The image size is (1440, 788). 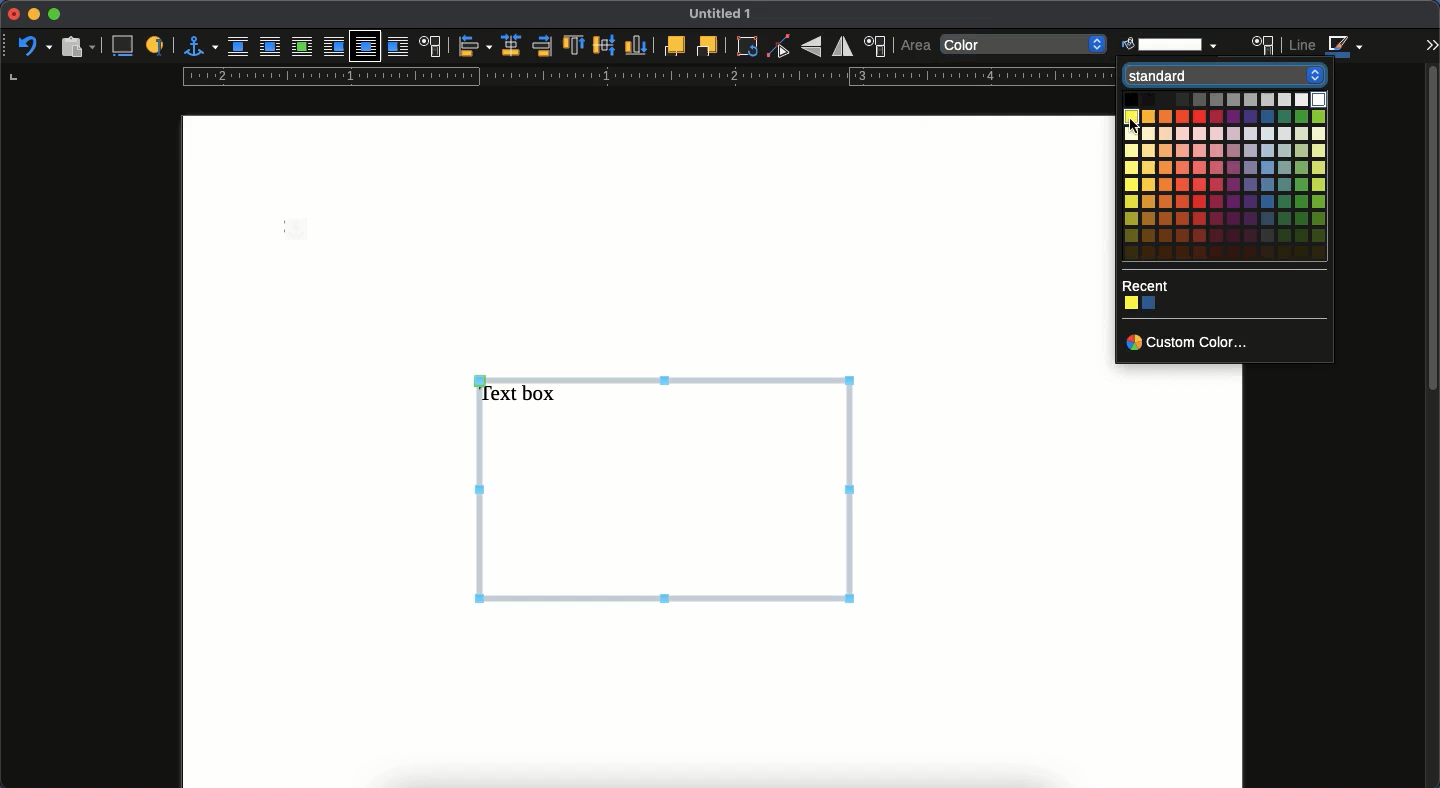 What do you see at coordinates (779, 47) in the screenshot?
I see `point end mode` at bounding box center [779, 47].